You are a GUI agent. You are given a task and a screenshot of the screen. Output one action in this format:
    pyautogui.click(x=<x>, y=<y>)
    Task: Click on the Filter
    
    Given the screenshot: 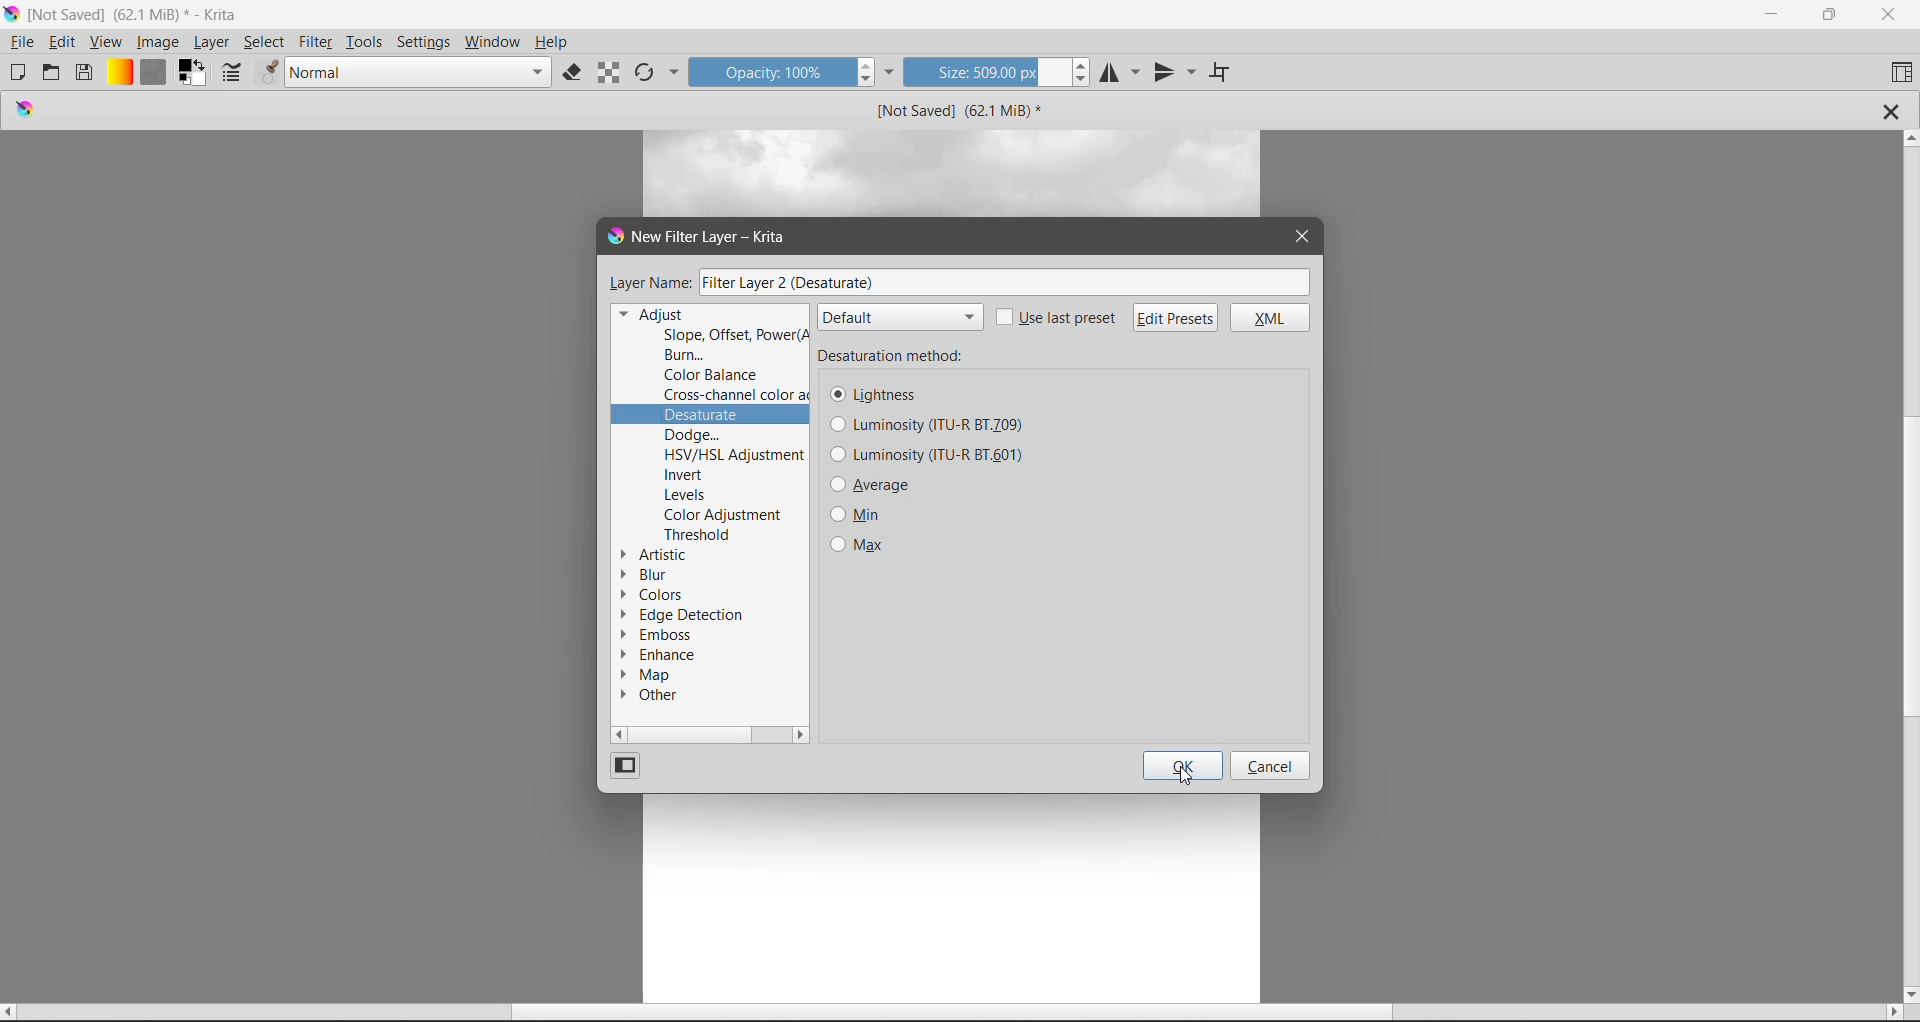 What is the action you would take?
    pyautogui.click(x=317, y=42)
    